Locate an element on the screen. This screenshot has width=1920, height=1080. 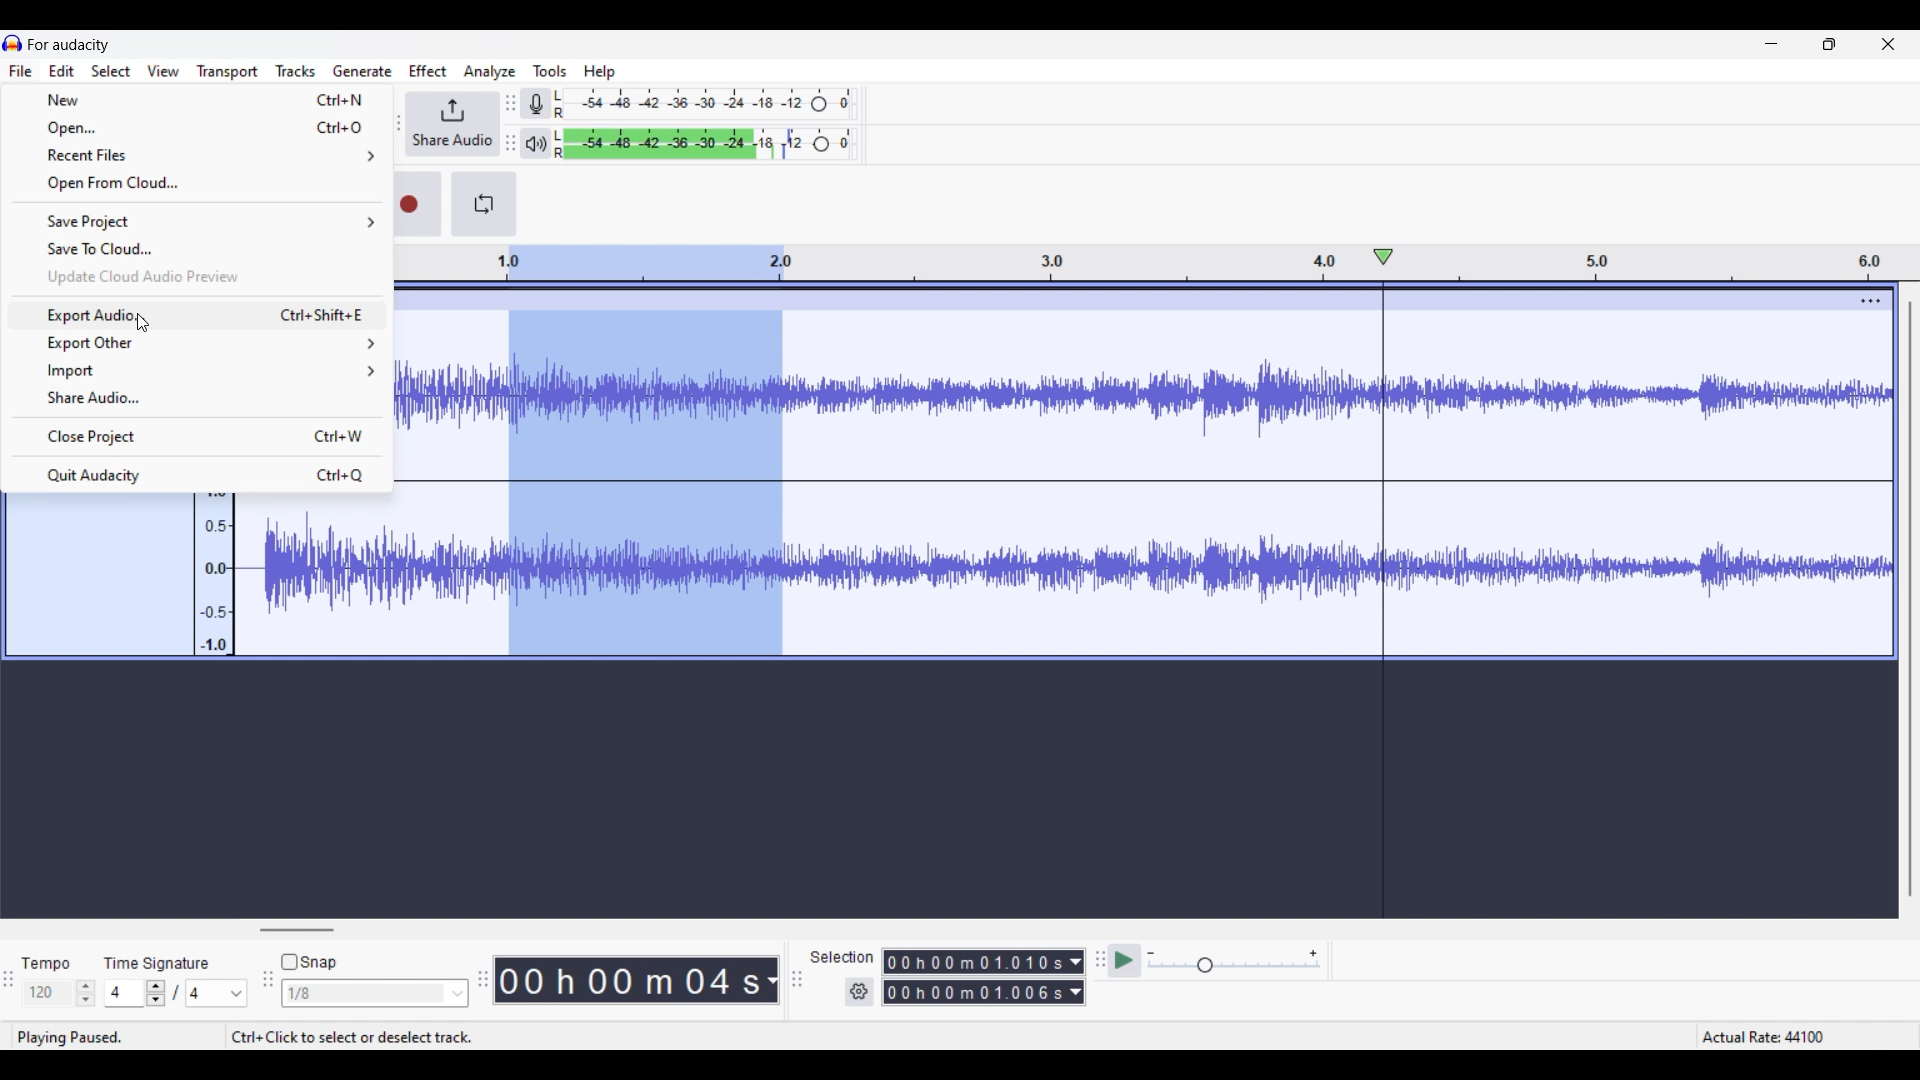
0 0 h 0 0 m 0 0 0 0 0 s     0 0 h 02 m 1 3 0 6 8 s is located at coordinates (974, 977).